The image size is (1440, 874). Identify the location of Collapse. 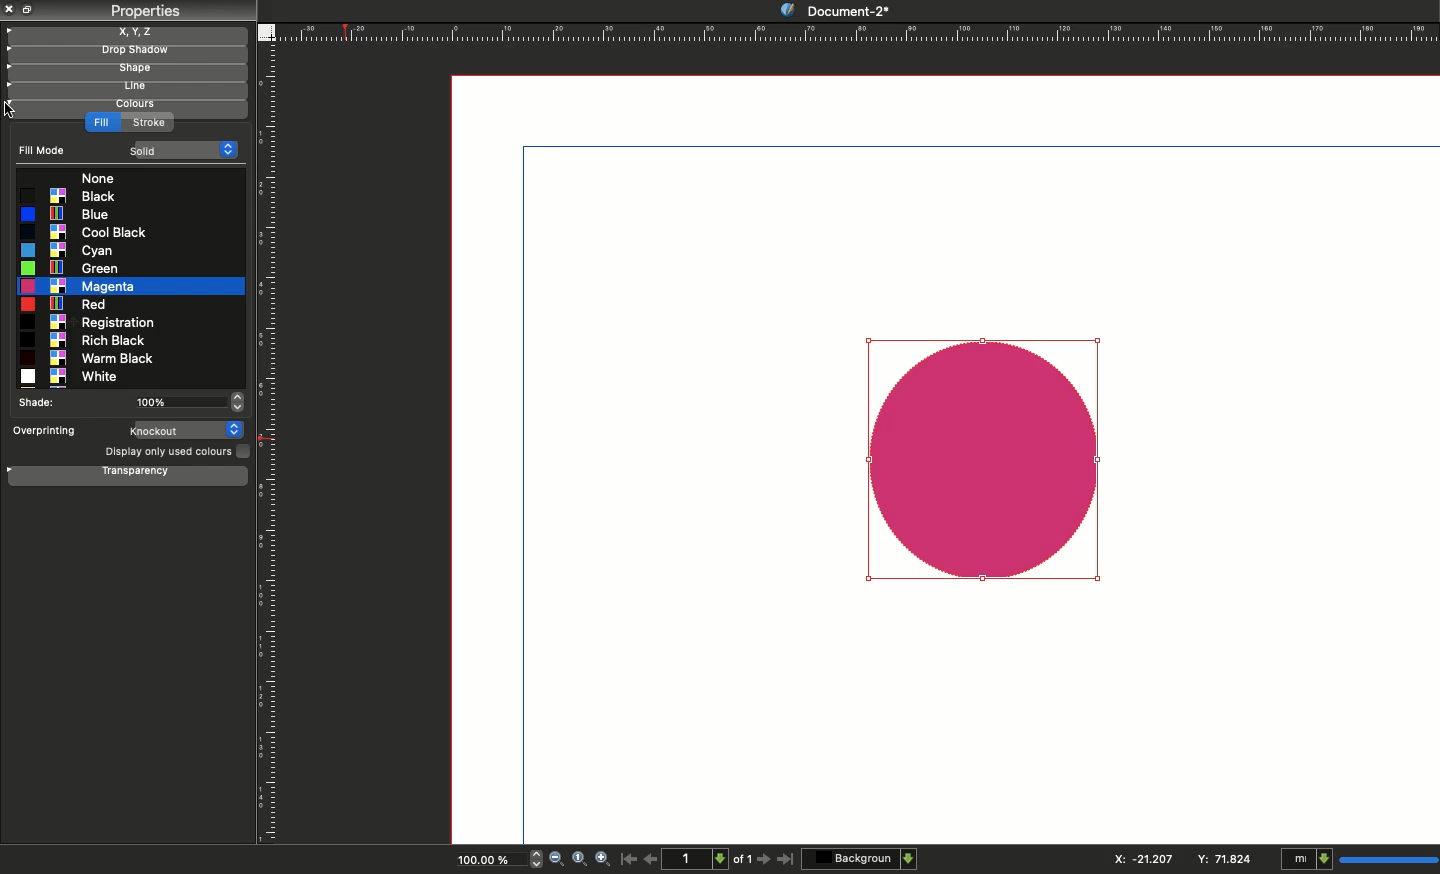
(30, 9).